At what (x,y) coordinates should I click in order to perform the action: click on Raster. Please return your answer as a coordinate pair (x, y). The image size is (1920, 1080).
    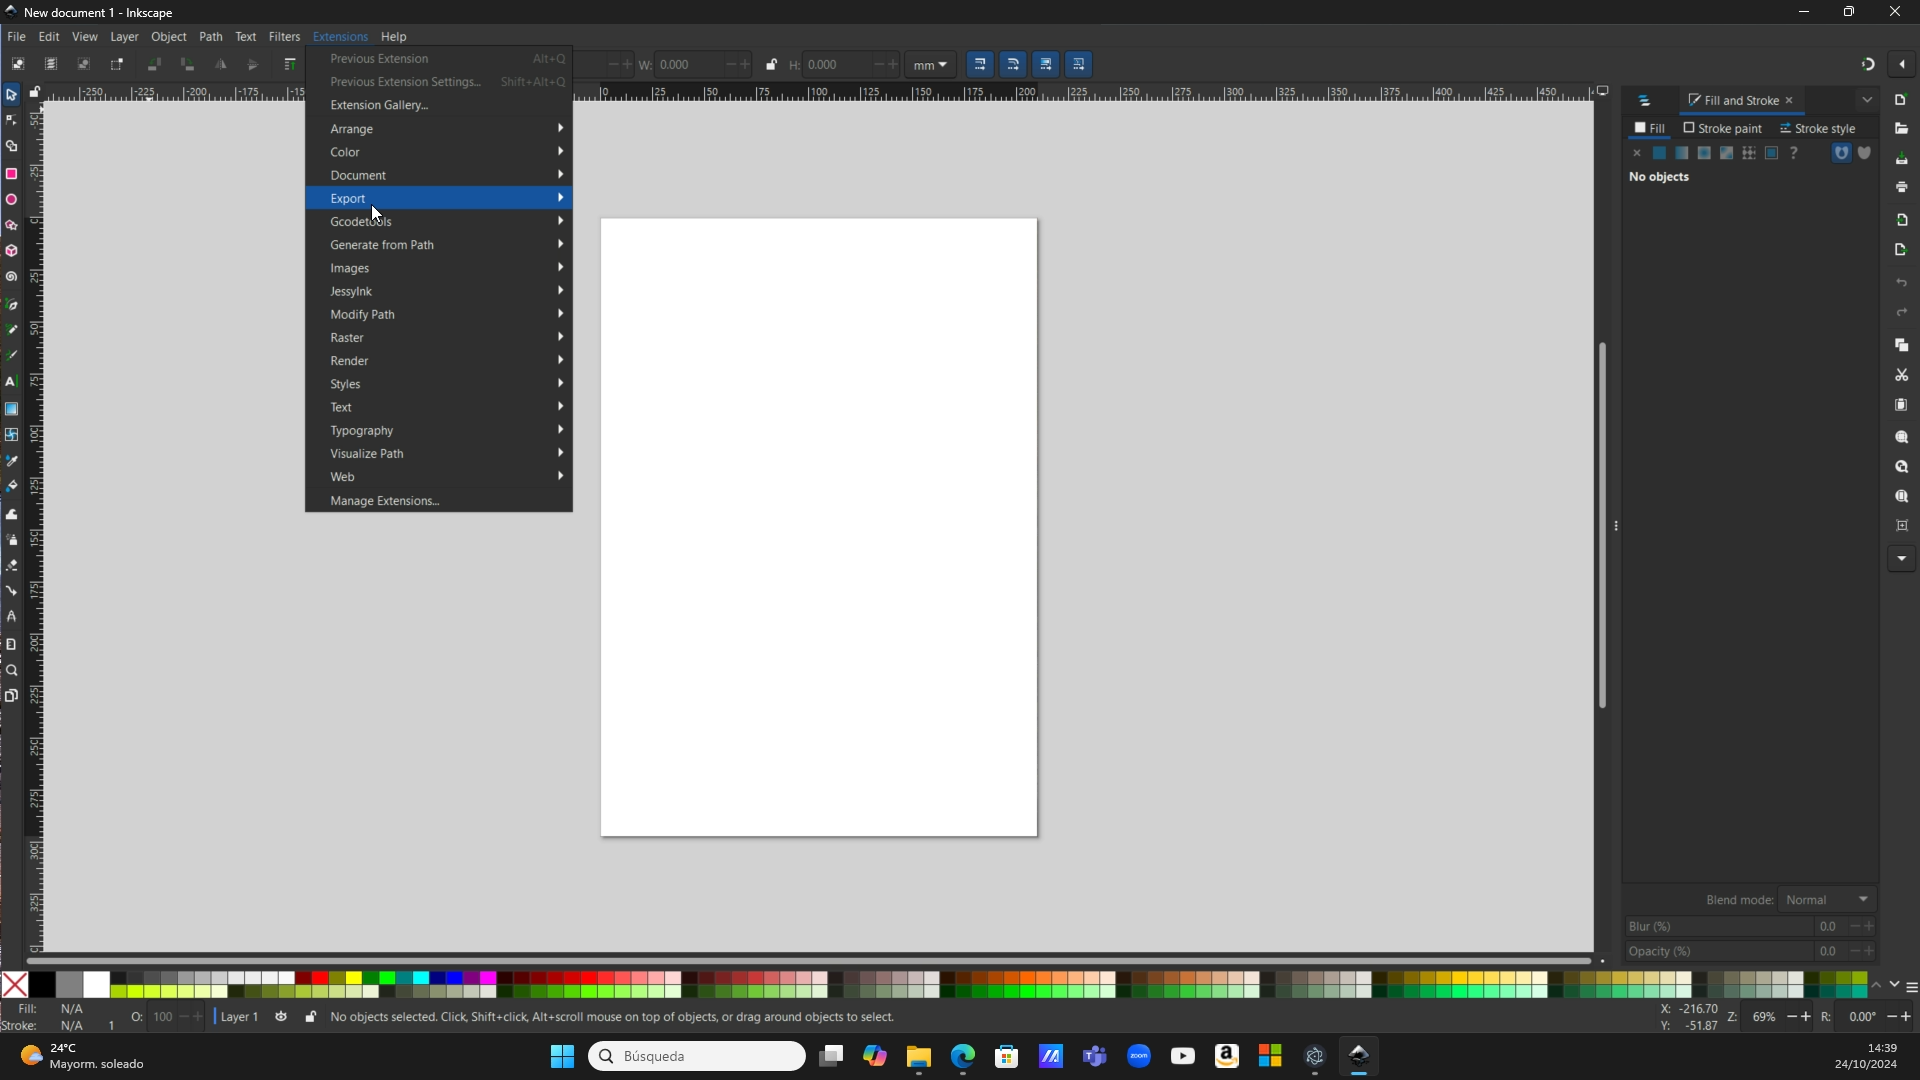
    Looking at the image, I should click on (444, 339).